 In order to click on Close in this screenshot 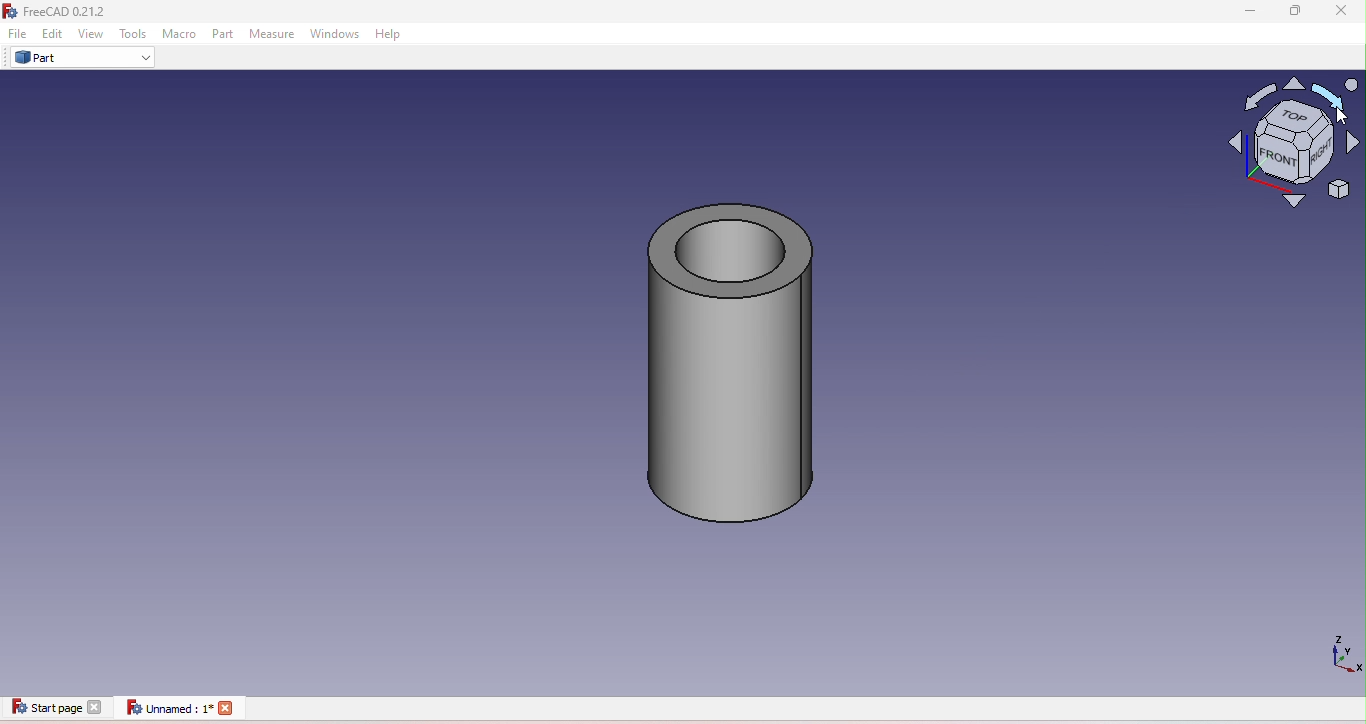, I will do `click(1339, 11)`.